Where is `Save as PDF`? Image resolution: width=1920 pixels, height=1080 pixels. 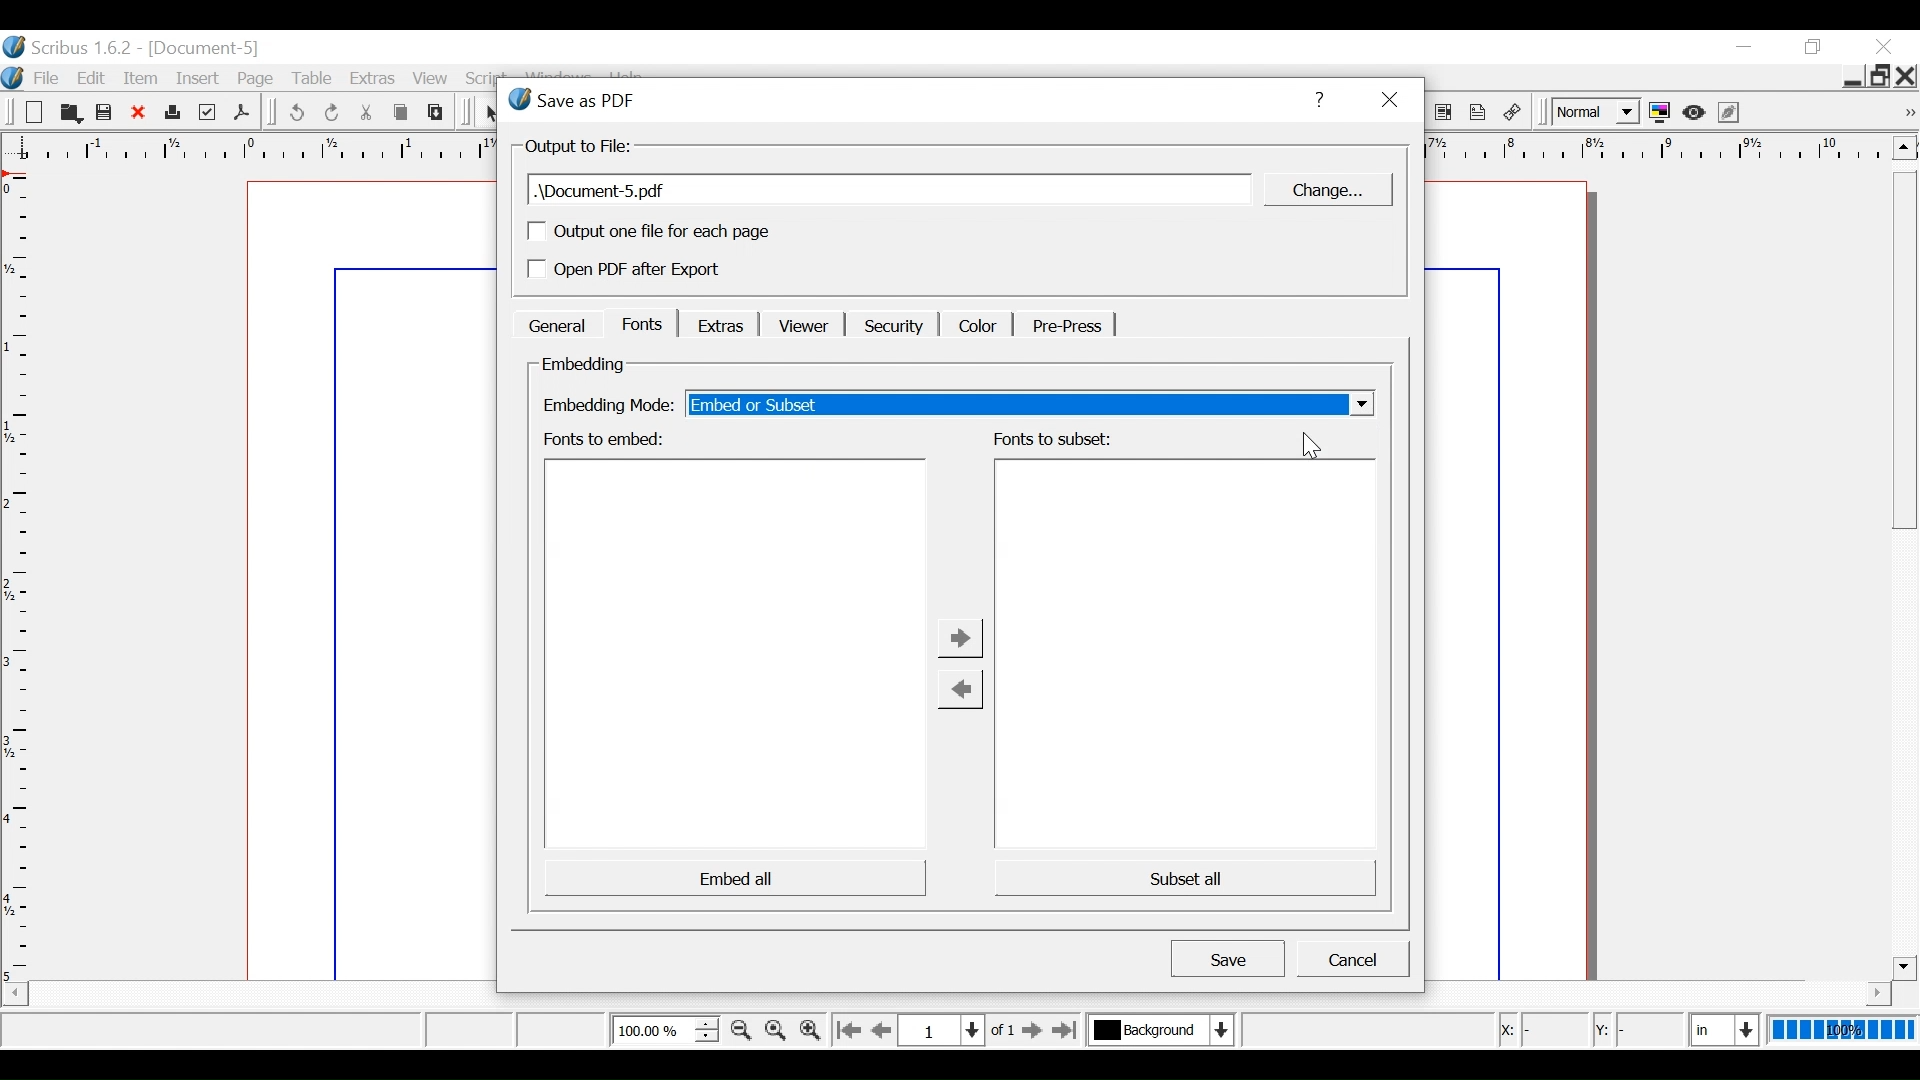 Save as PDF is located at coordinates (884, 99).